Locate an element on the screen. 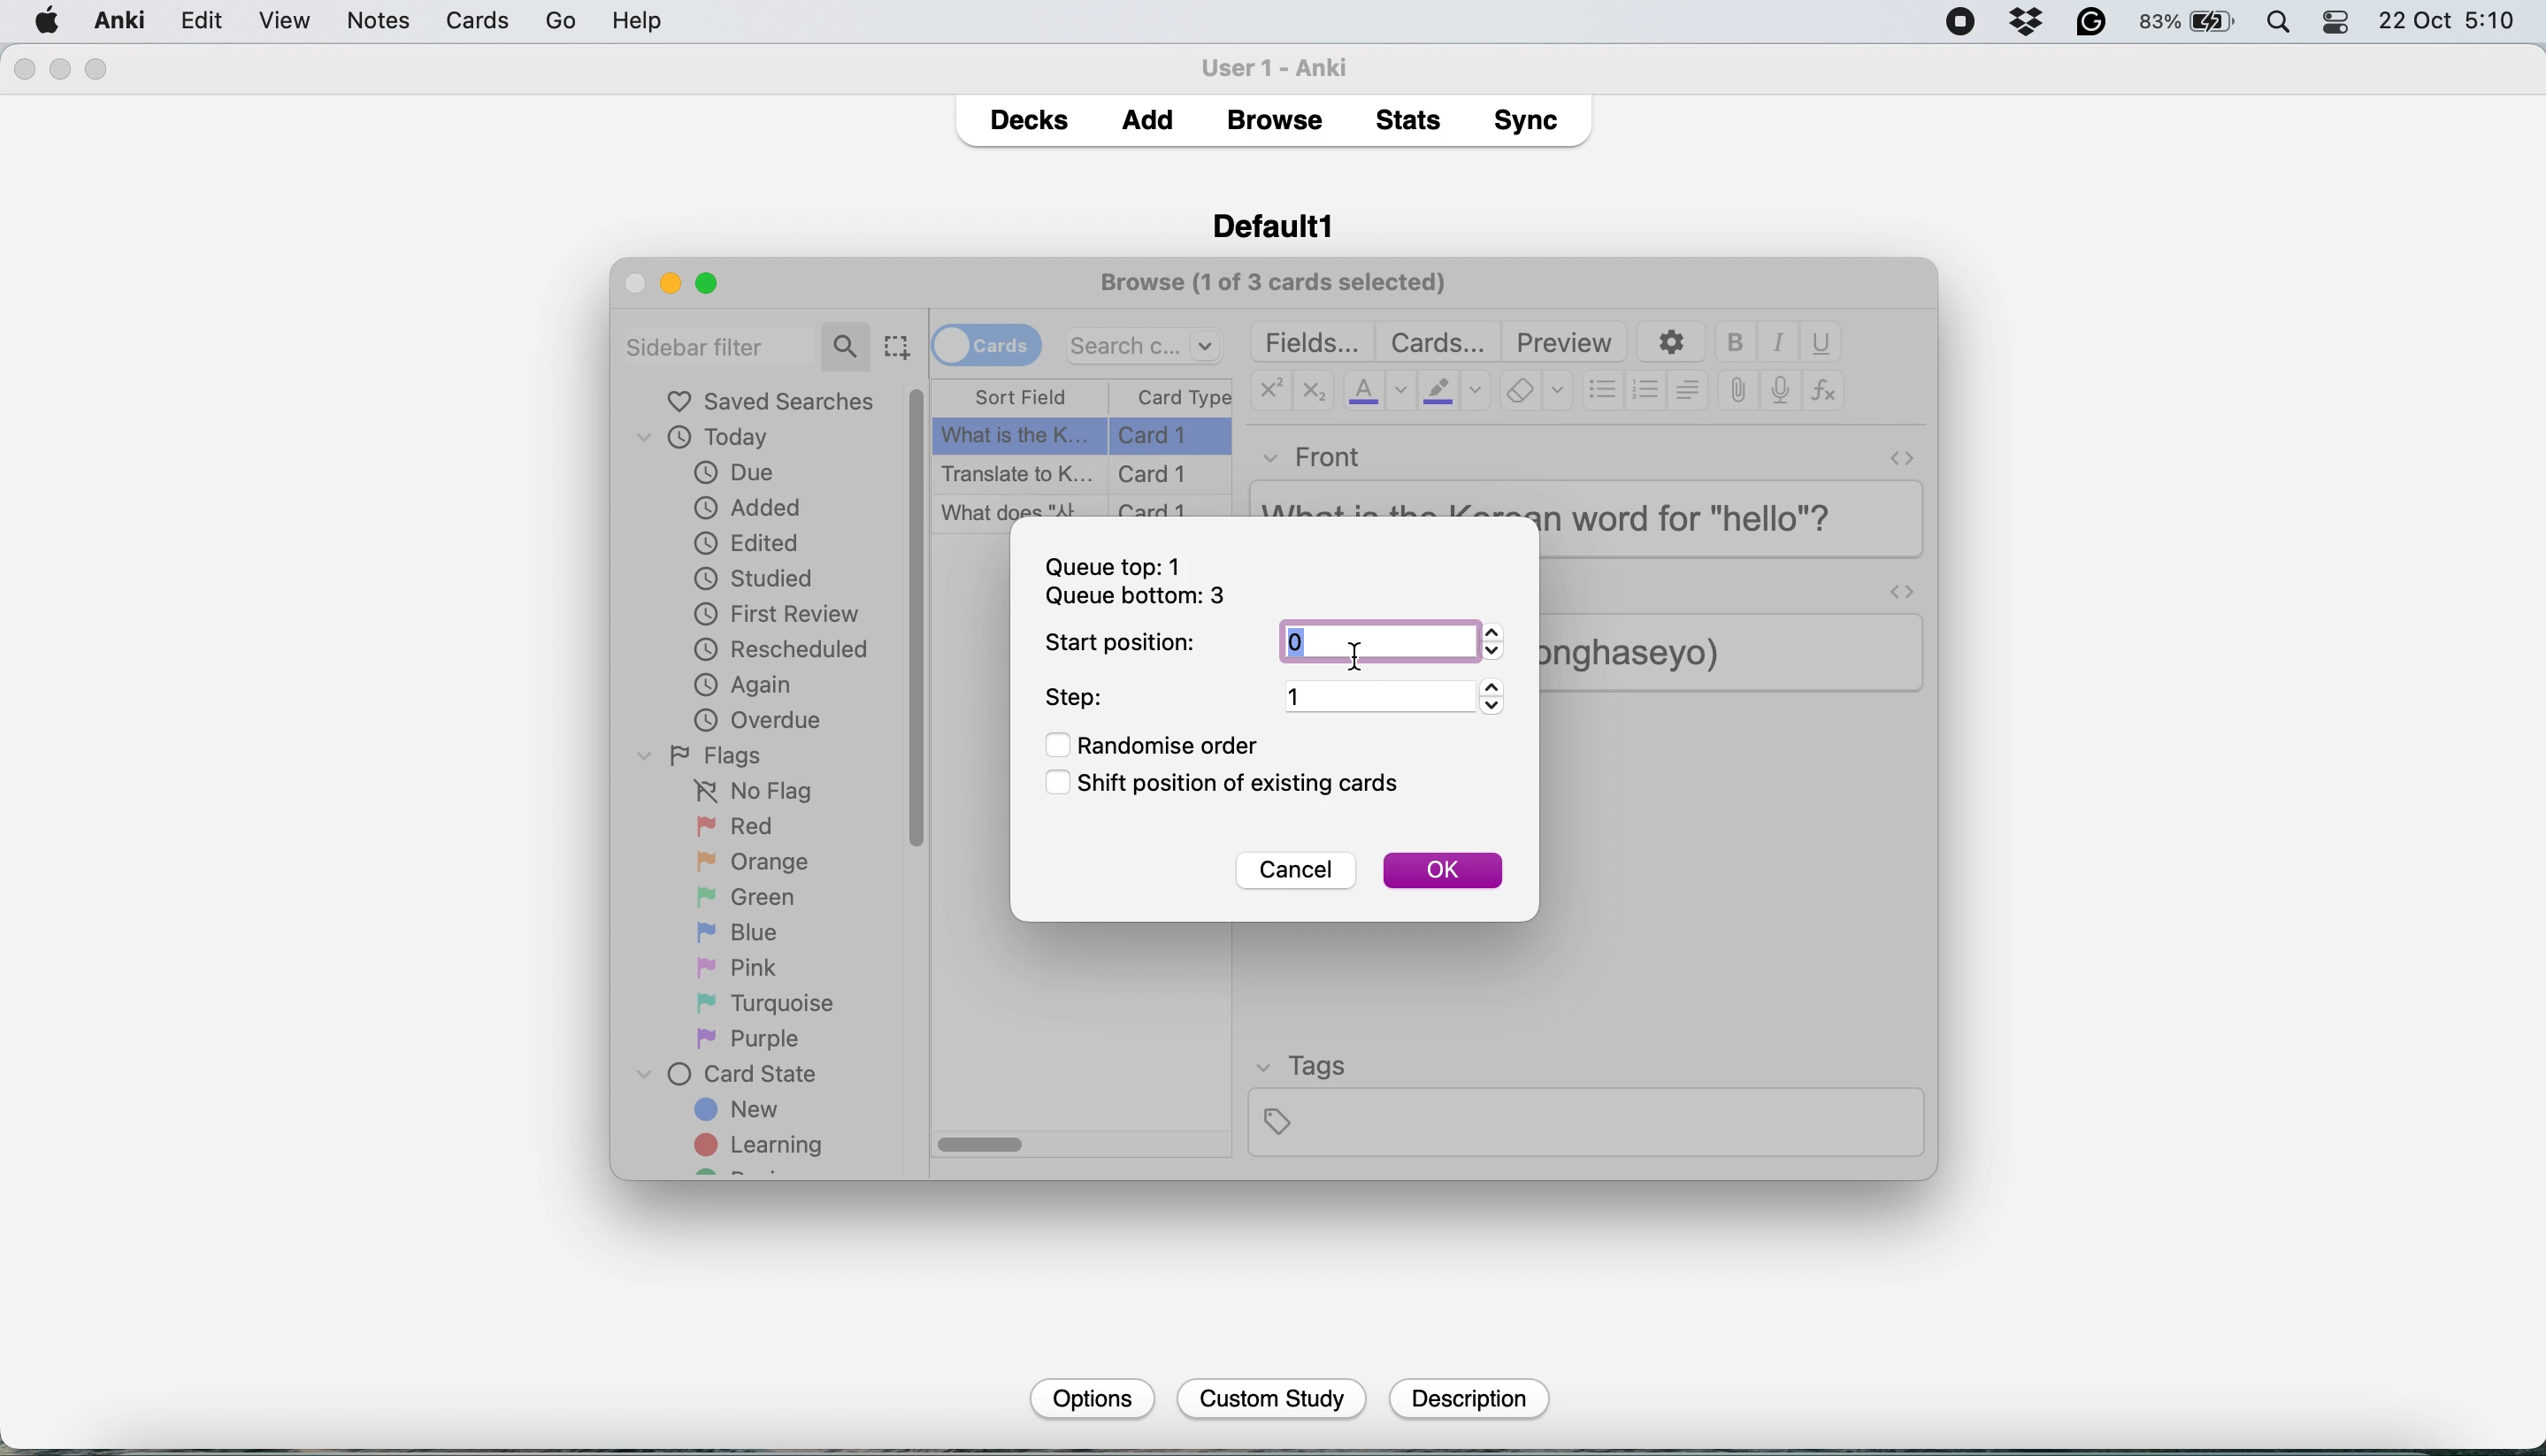 The height and width of the screenshot is (1456, 2546). Browse (1 of 3 cards selected) is located at coordinates (1280, 280).